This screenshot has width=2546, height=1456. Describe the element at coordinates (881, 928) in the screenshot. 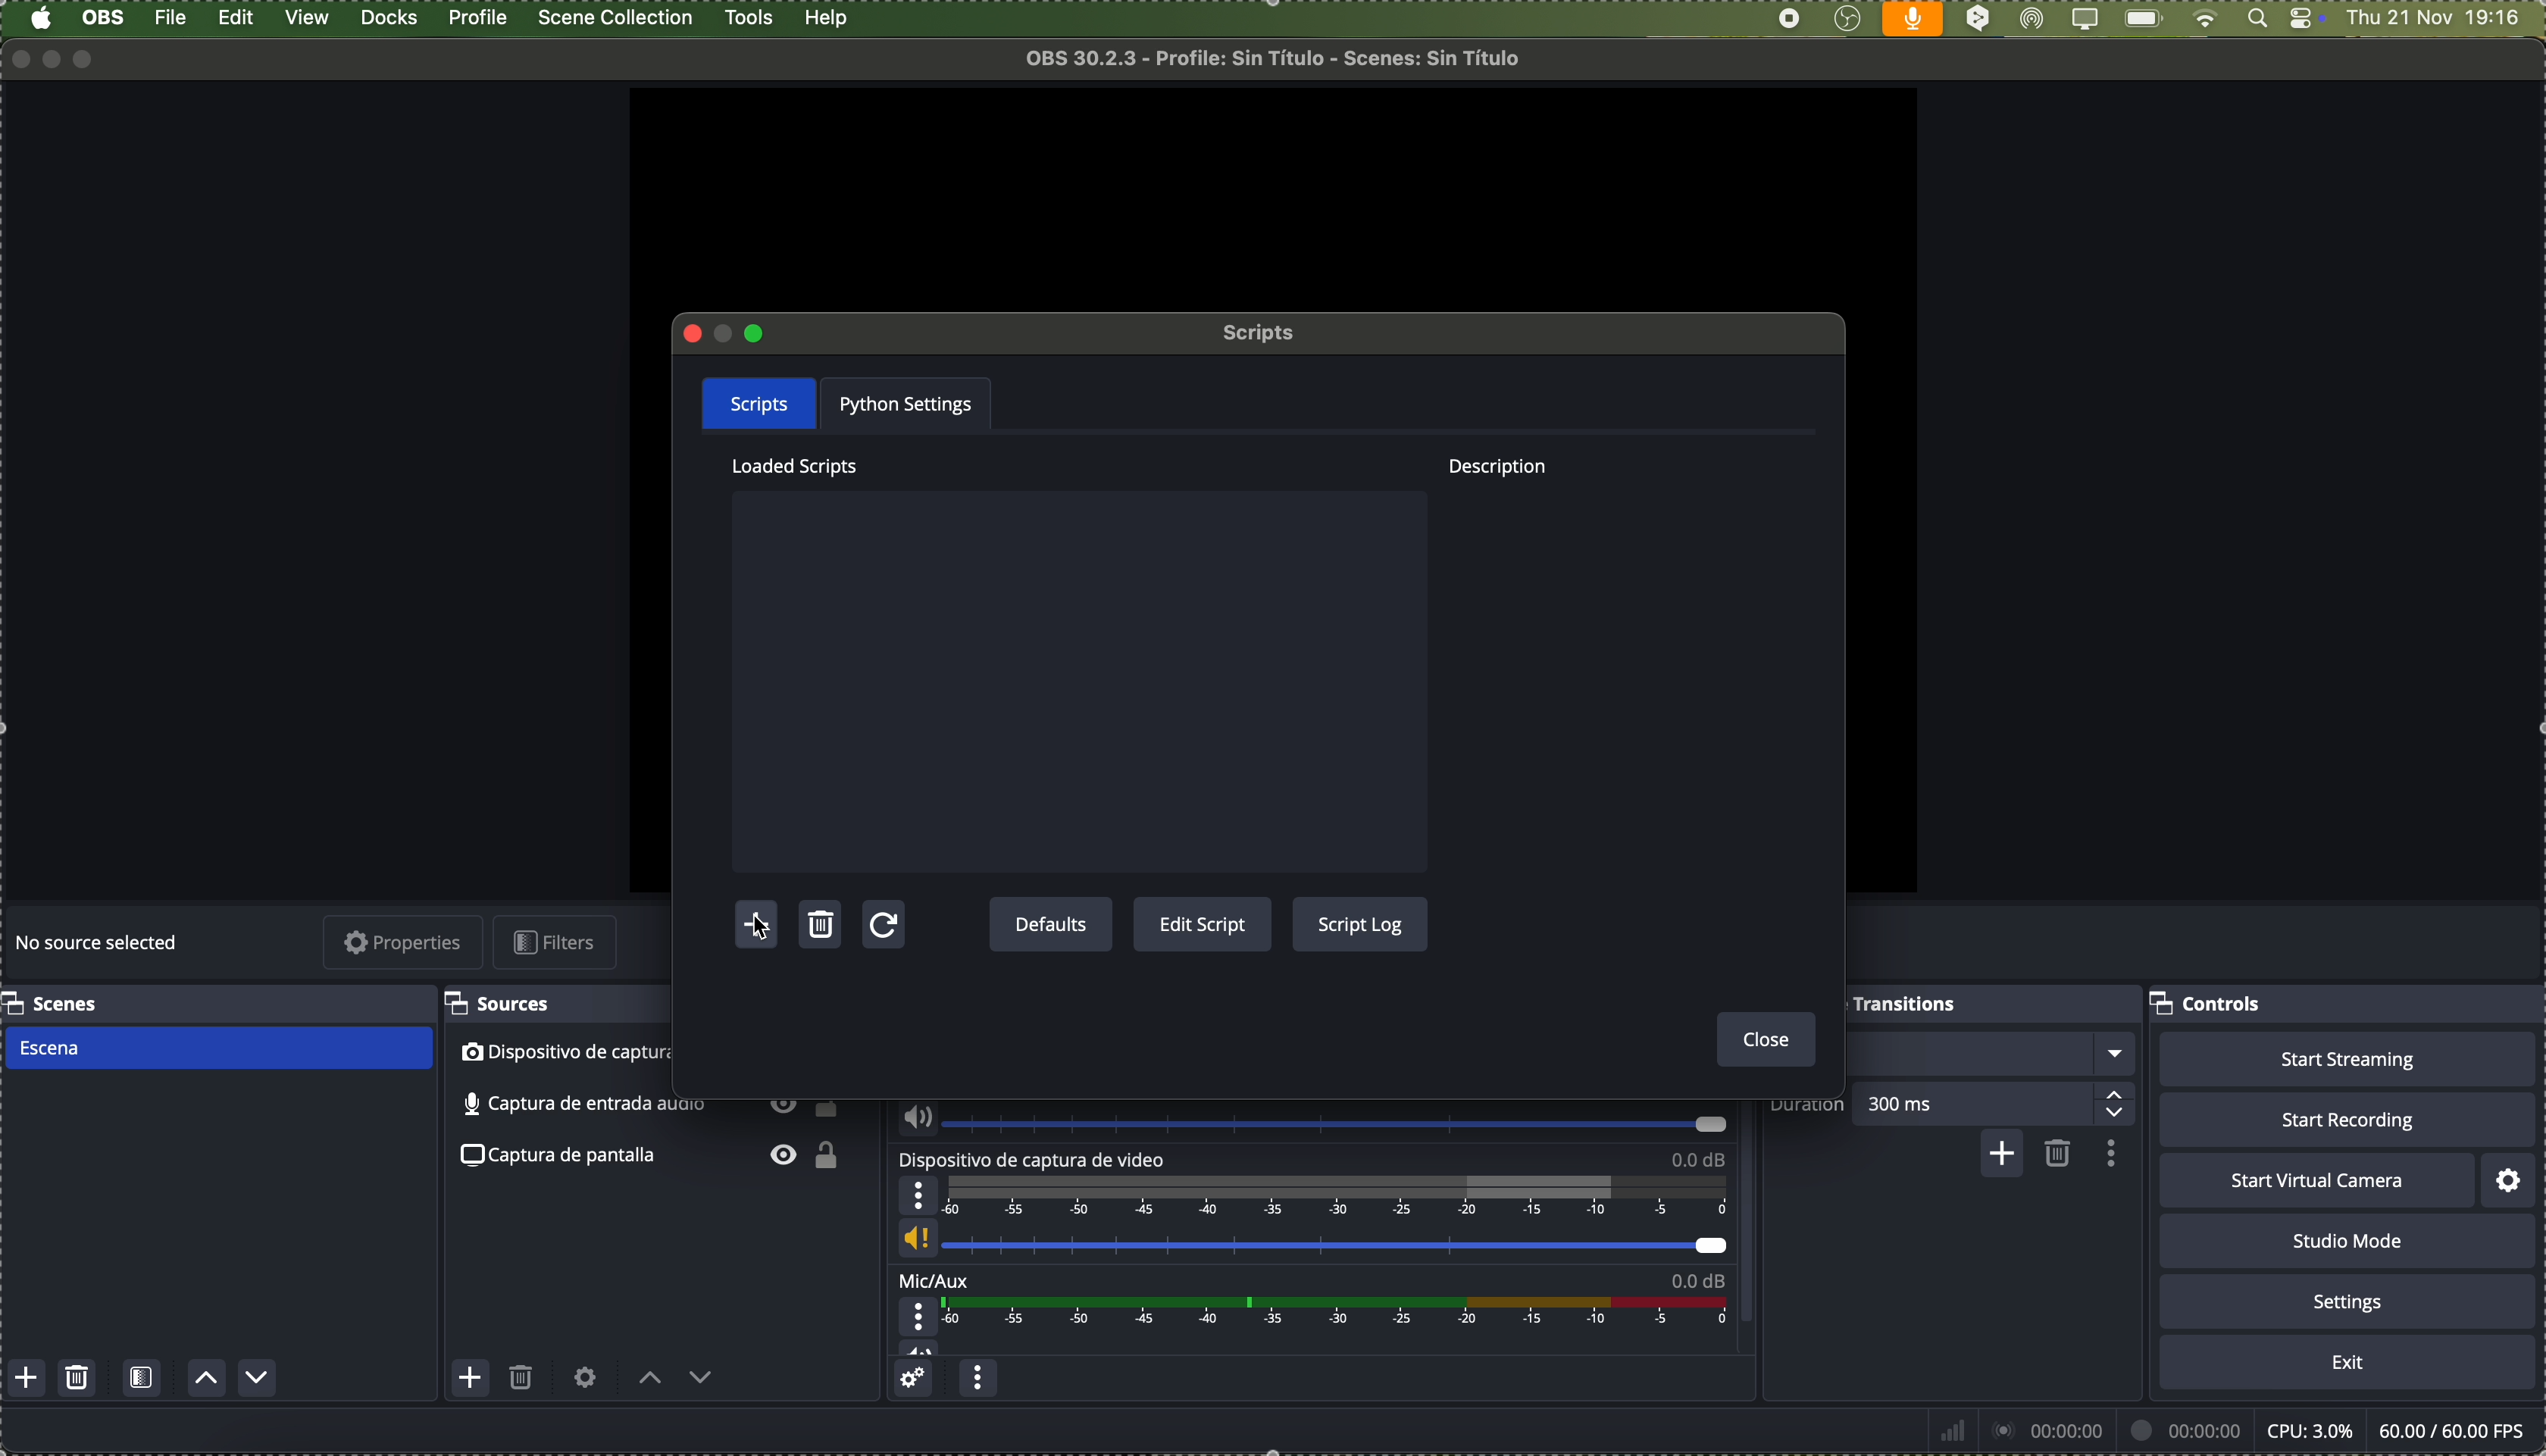

I see `refresh` at that location.